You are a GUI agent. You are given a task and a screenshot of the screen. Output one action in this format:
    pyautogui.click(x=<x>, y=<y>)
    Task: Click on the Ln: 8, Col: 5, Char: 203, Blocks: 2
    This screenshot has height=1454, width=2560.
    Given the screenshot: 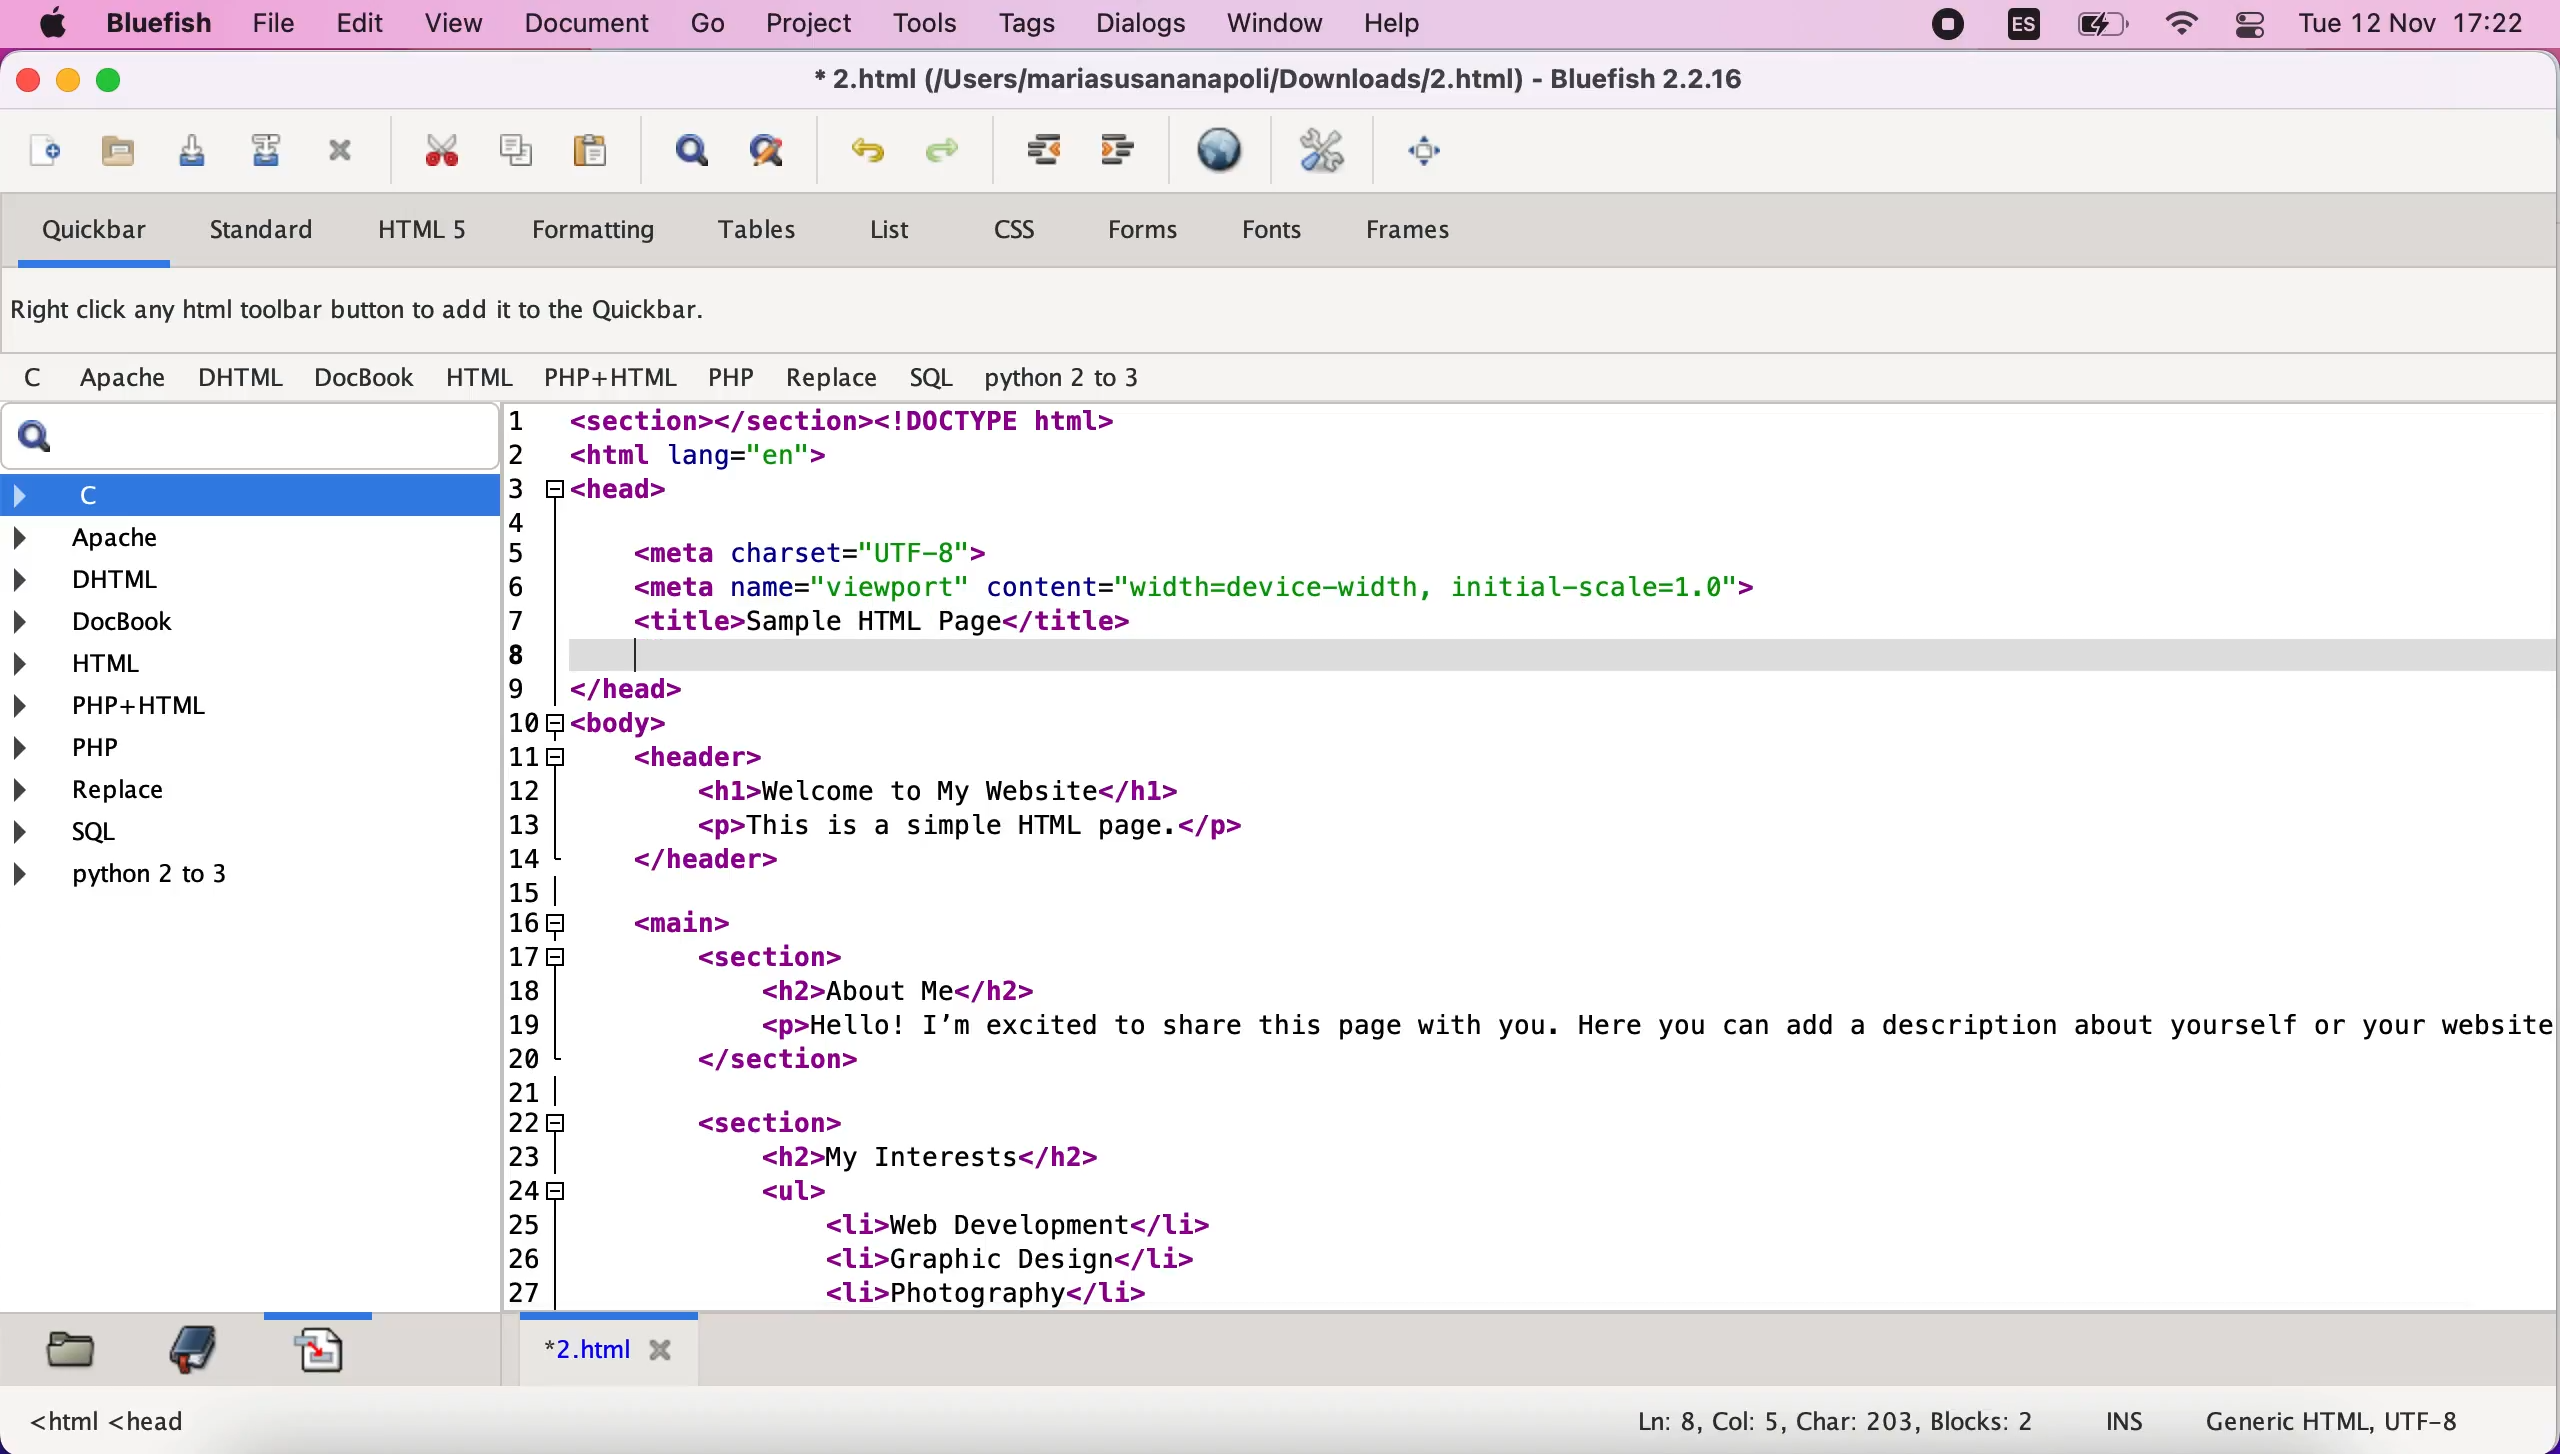 What is the action you would take?
    pyautogui.click(x=1829, y=1419)
    